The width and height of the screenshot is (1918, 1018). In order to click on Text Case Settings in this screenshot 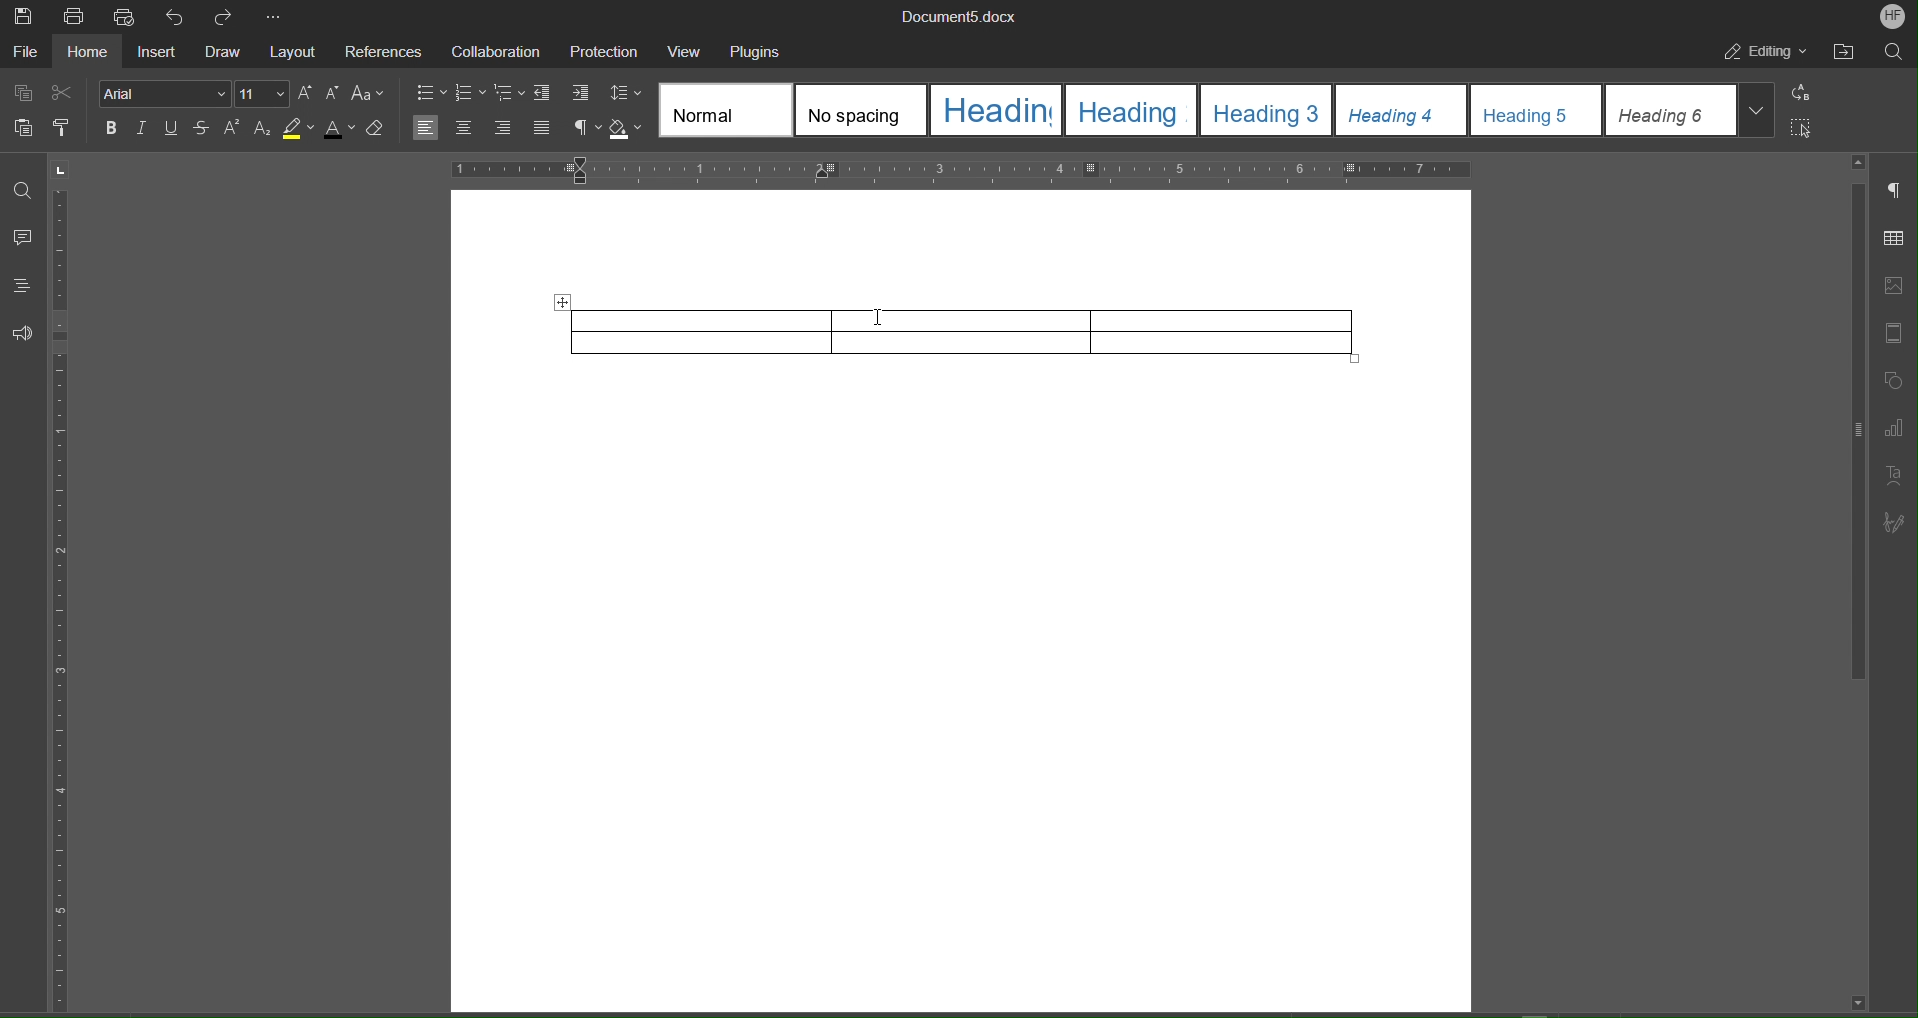, I will do `click(371, 92)`.